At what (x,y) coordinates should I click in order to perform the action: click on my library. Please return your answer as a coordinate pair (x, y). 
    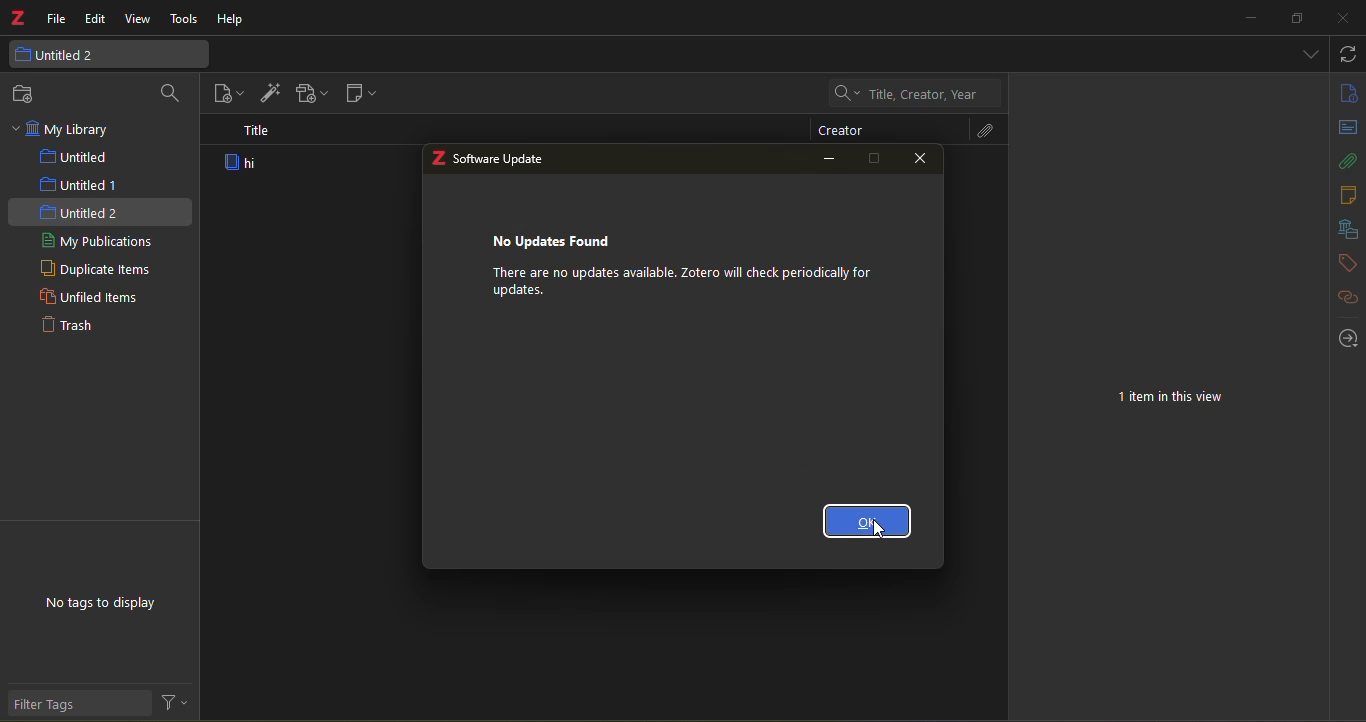
    Looking at the image, I should click on (72, 127).